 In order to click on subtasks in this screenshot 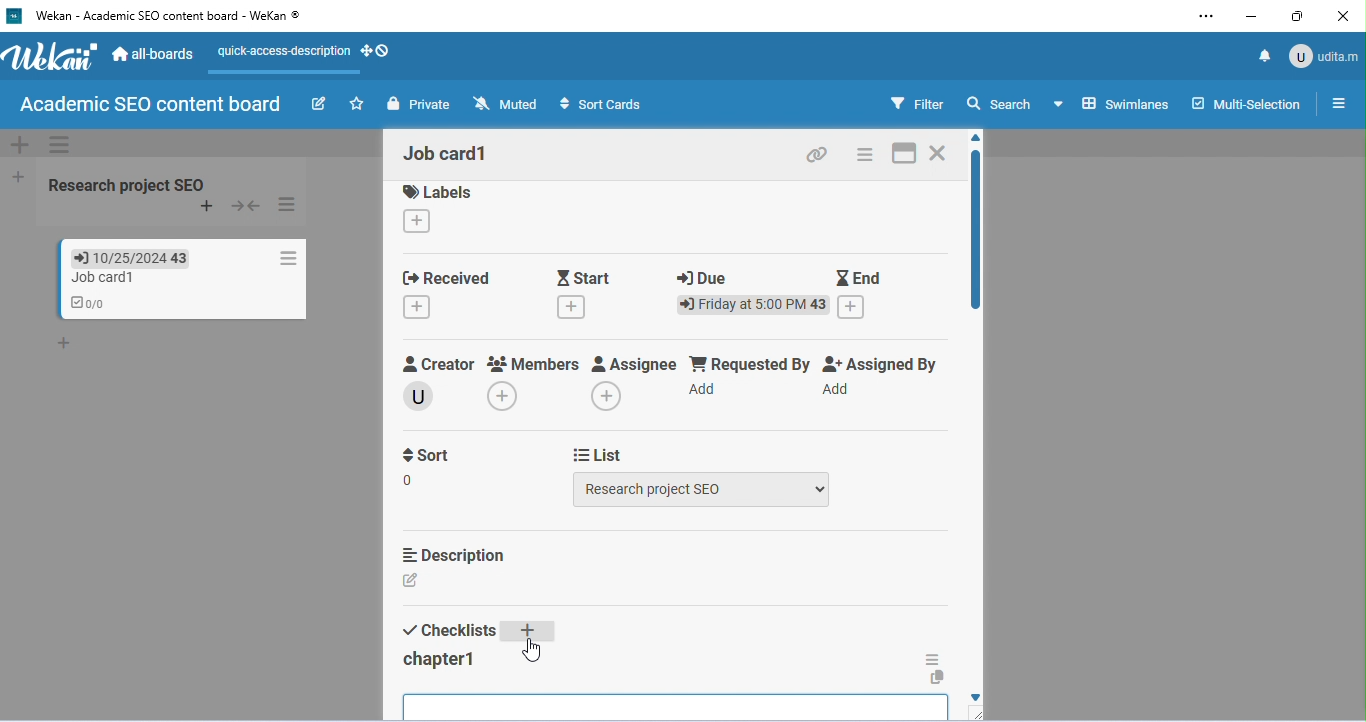, I will do `click(447, 714)`.